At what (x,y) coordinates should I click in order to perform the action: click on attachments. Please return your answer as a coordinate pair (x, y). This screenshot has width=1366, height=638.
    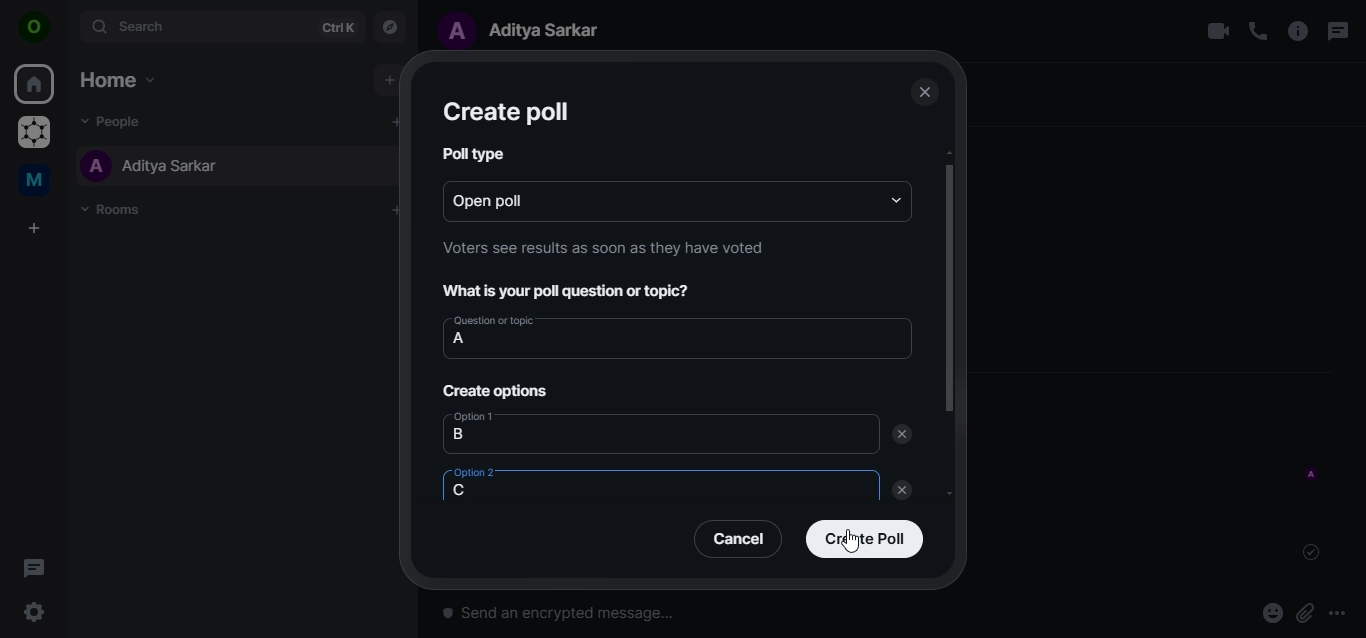
    Looking at the image, I should click on (1305, 614).